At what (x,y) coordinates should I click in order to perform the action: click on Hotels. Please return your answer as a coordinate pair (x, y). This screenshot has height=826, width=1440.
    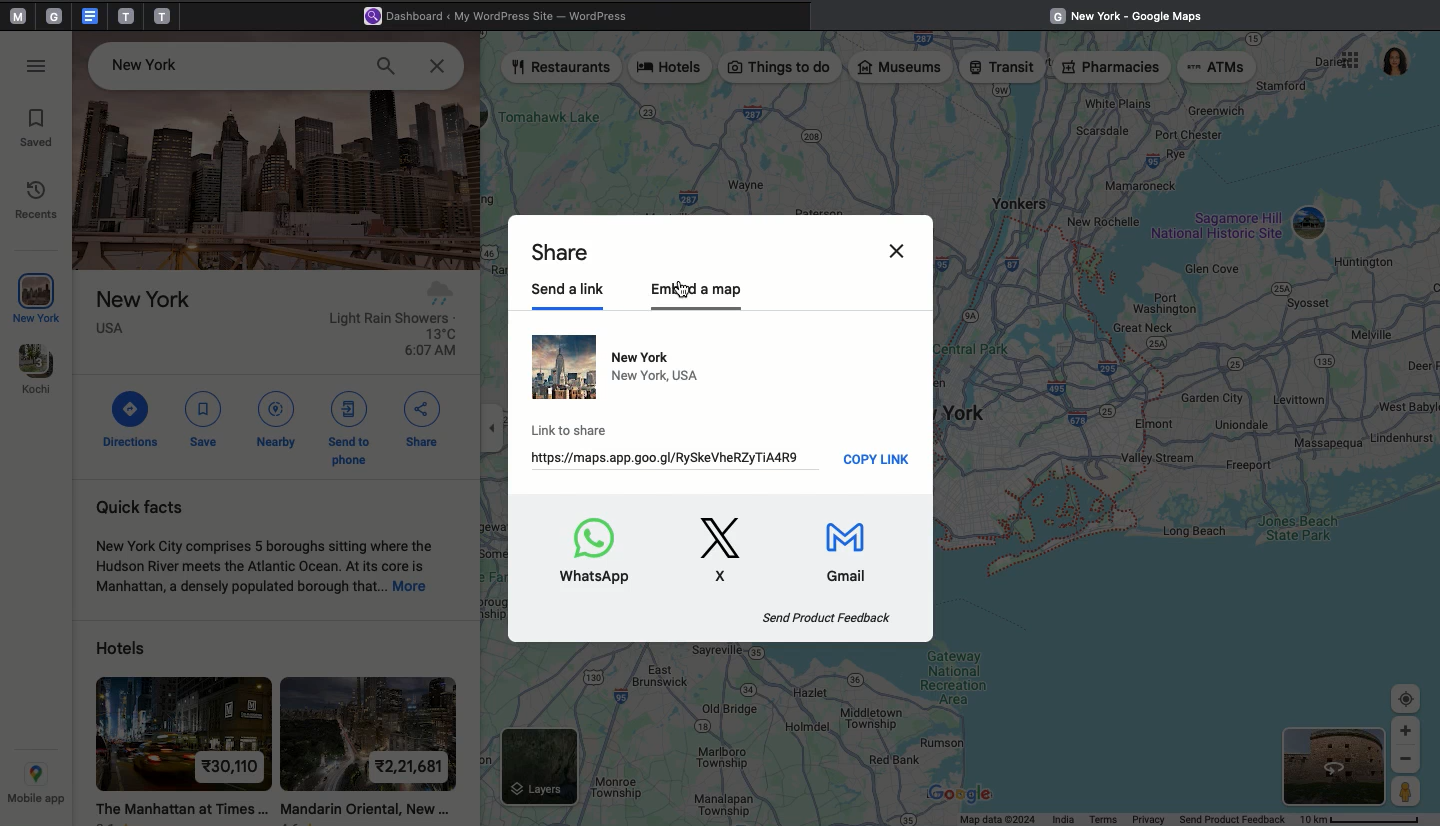
    Looking at the image, I should click on (673, 70).